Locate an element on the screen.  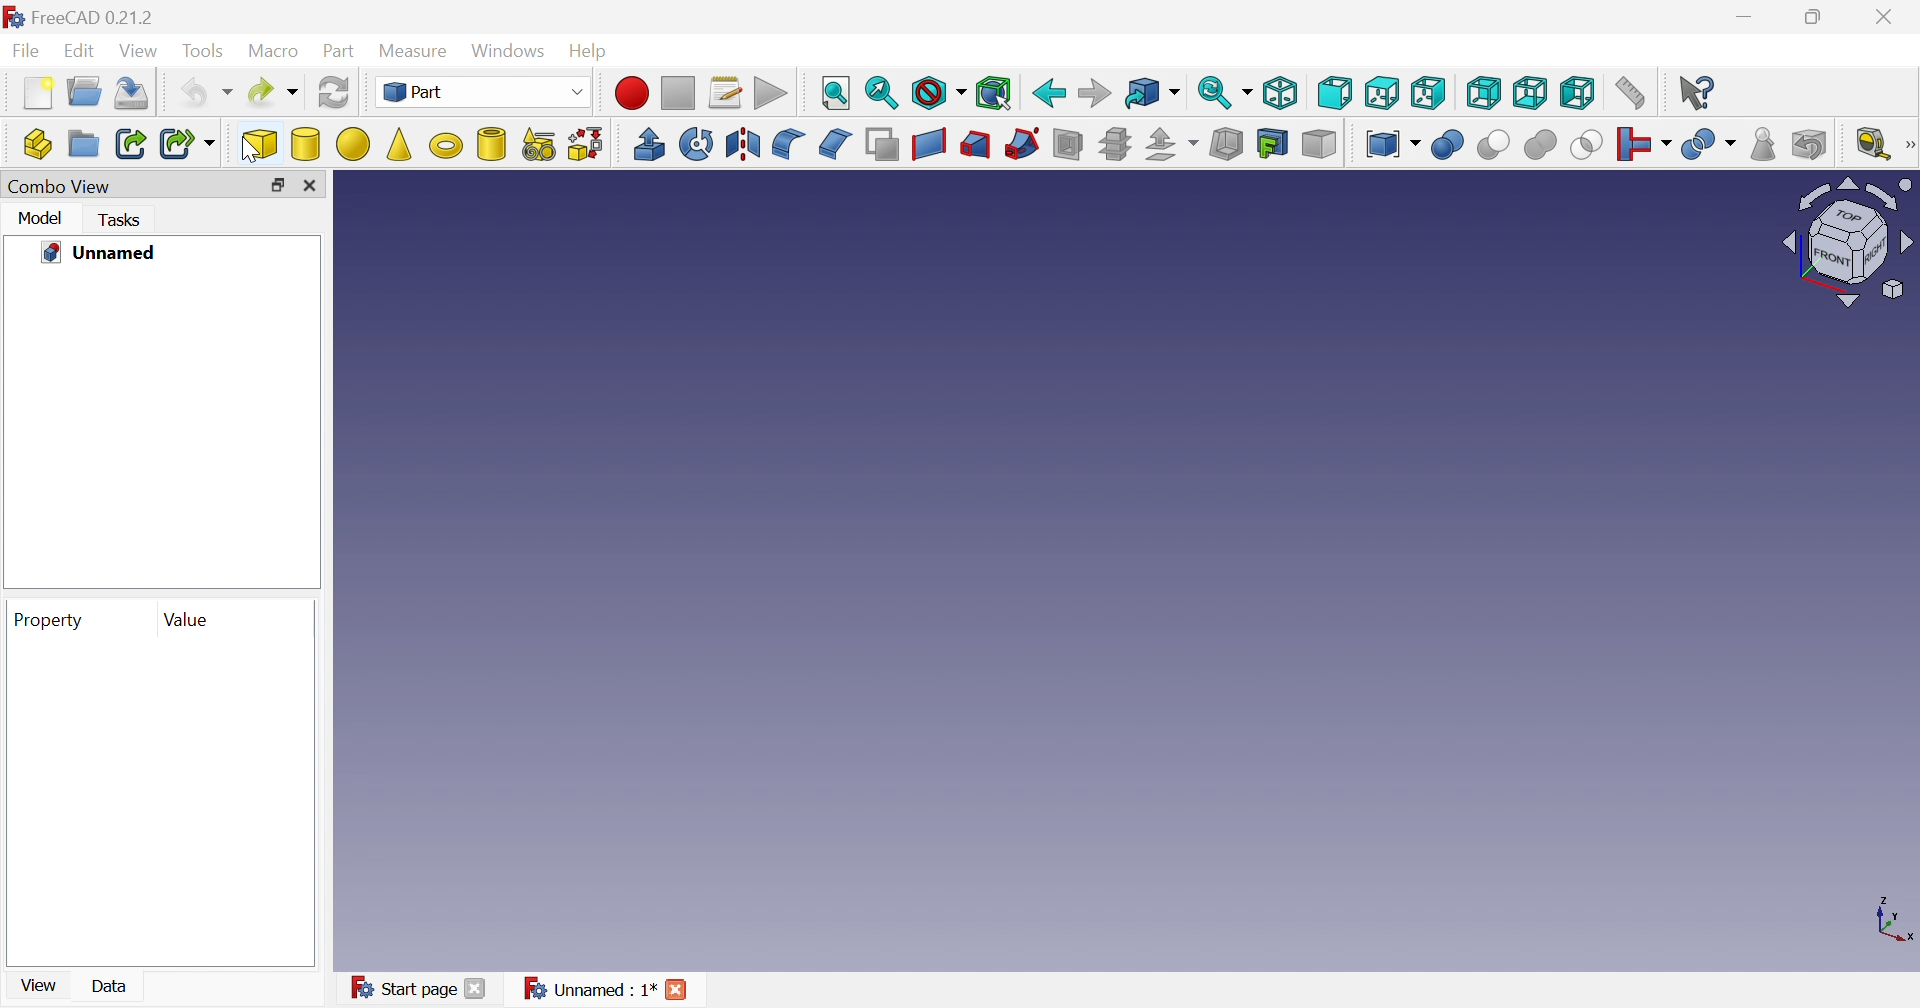
Bounding box is located at coordinates (995, 92).